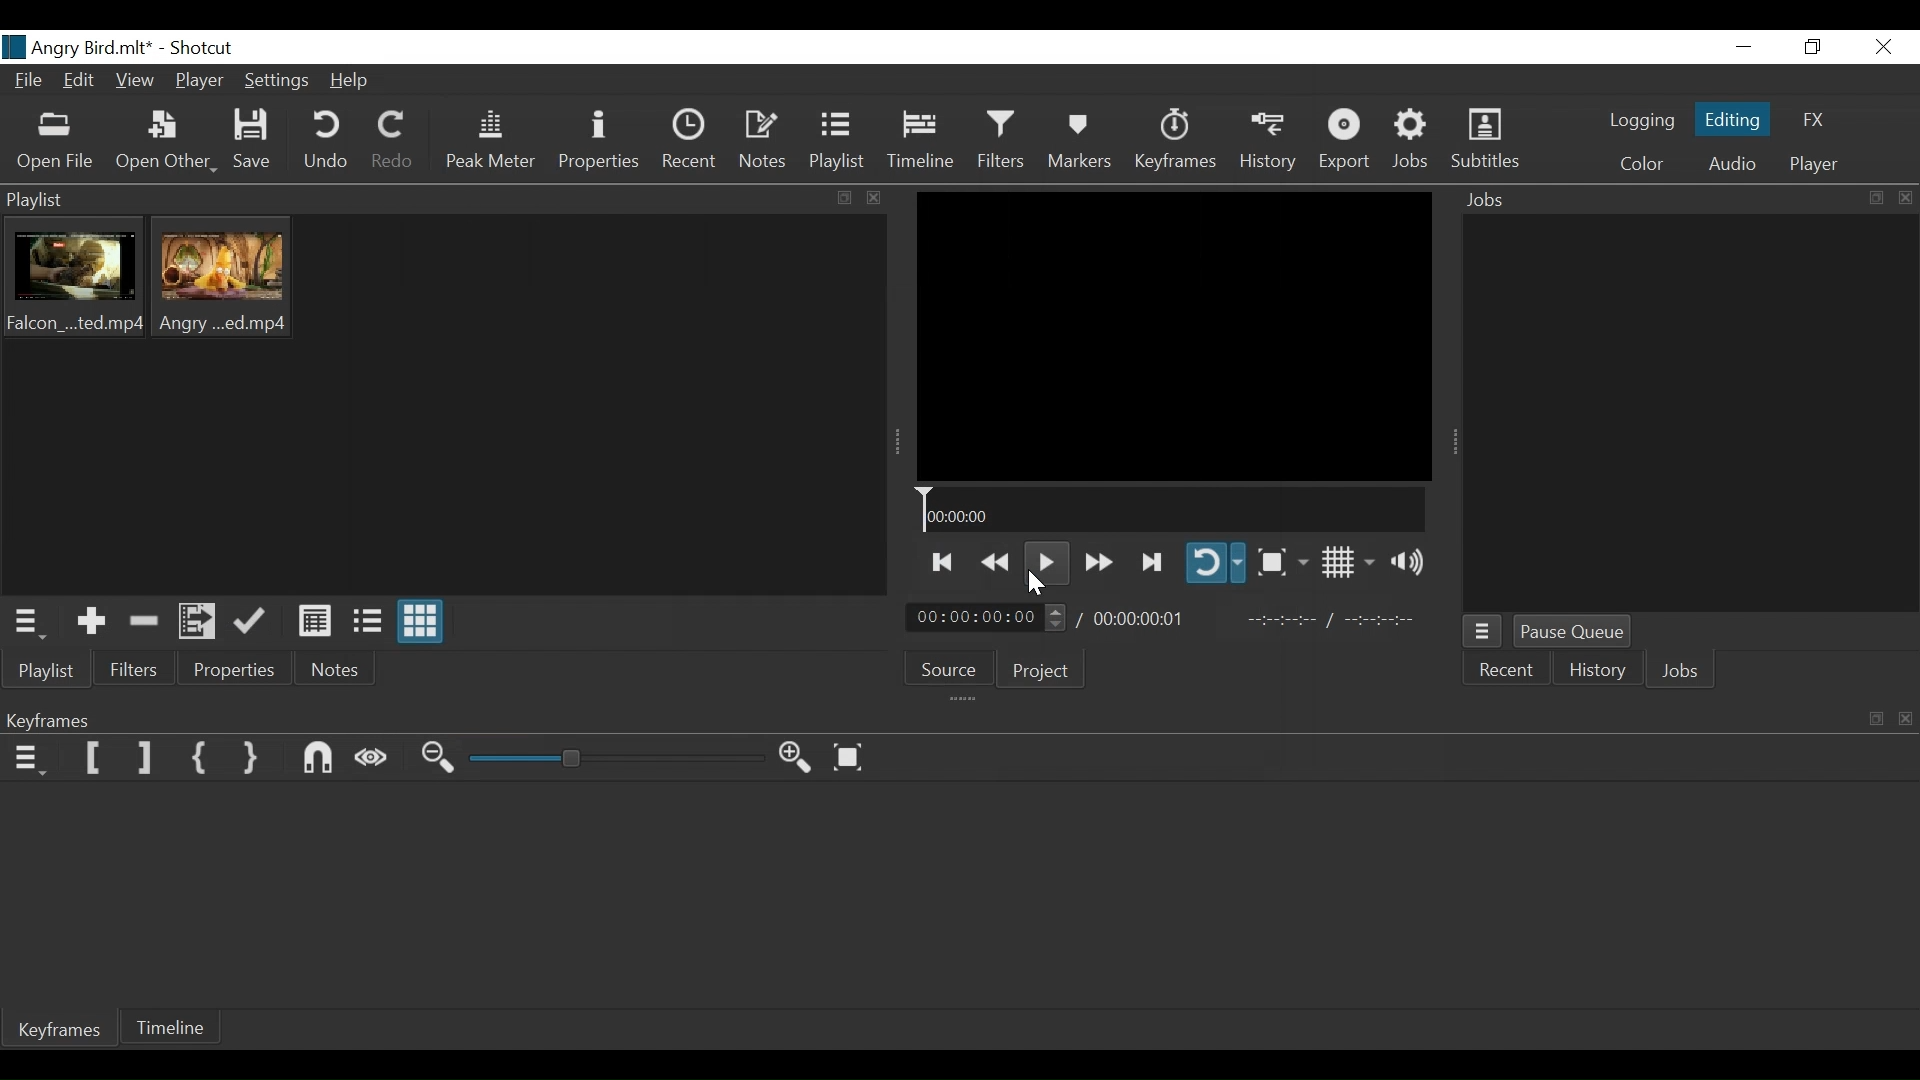 The width and height of the screenshot is (1920, 1080). What do you see at coordinates (1748, 48) in the screenshot?
I see `Minimize` at bounding box center [1748, 48].